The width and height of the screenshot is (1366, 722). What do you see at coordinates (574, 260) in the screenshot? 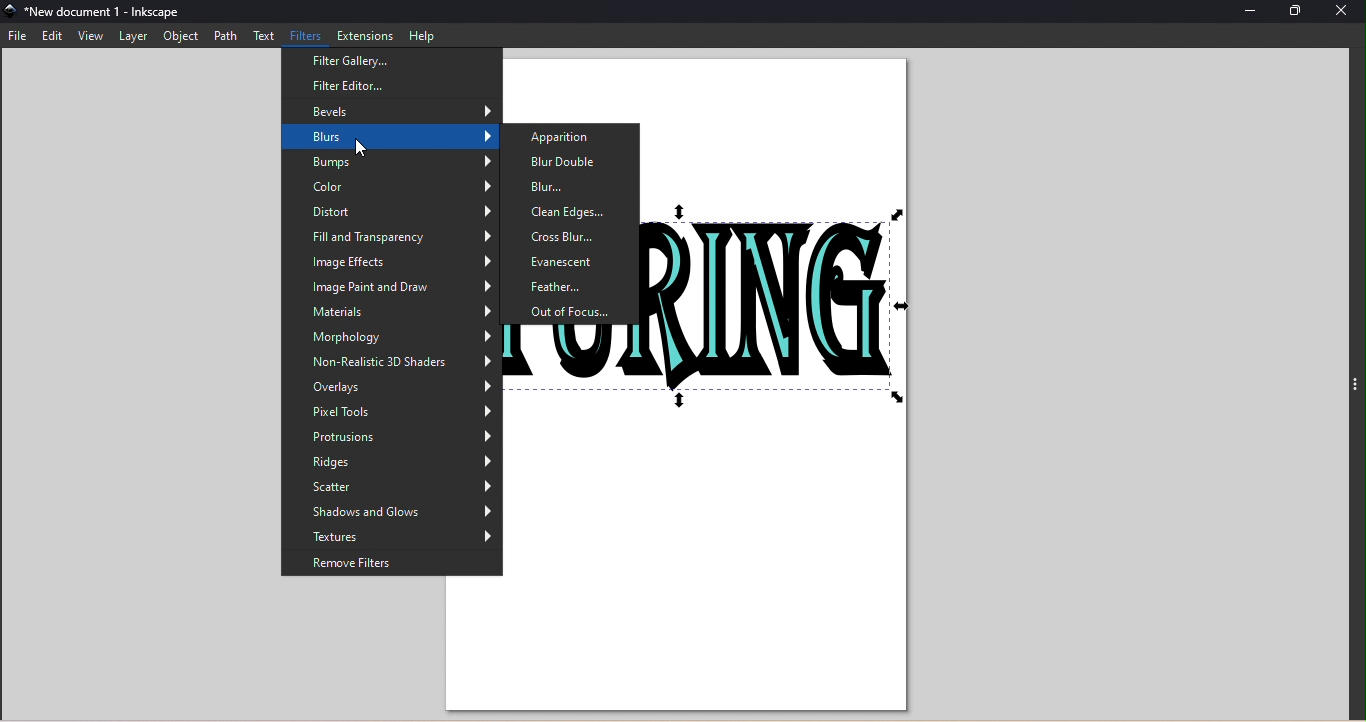
I see `Evanescent` at bounding box center [574, 260].